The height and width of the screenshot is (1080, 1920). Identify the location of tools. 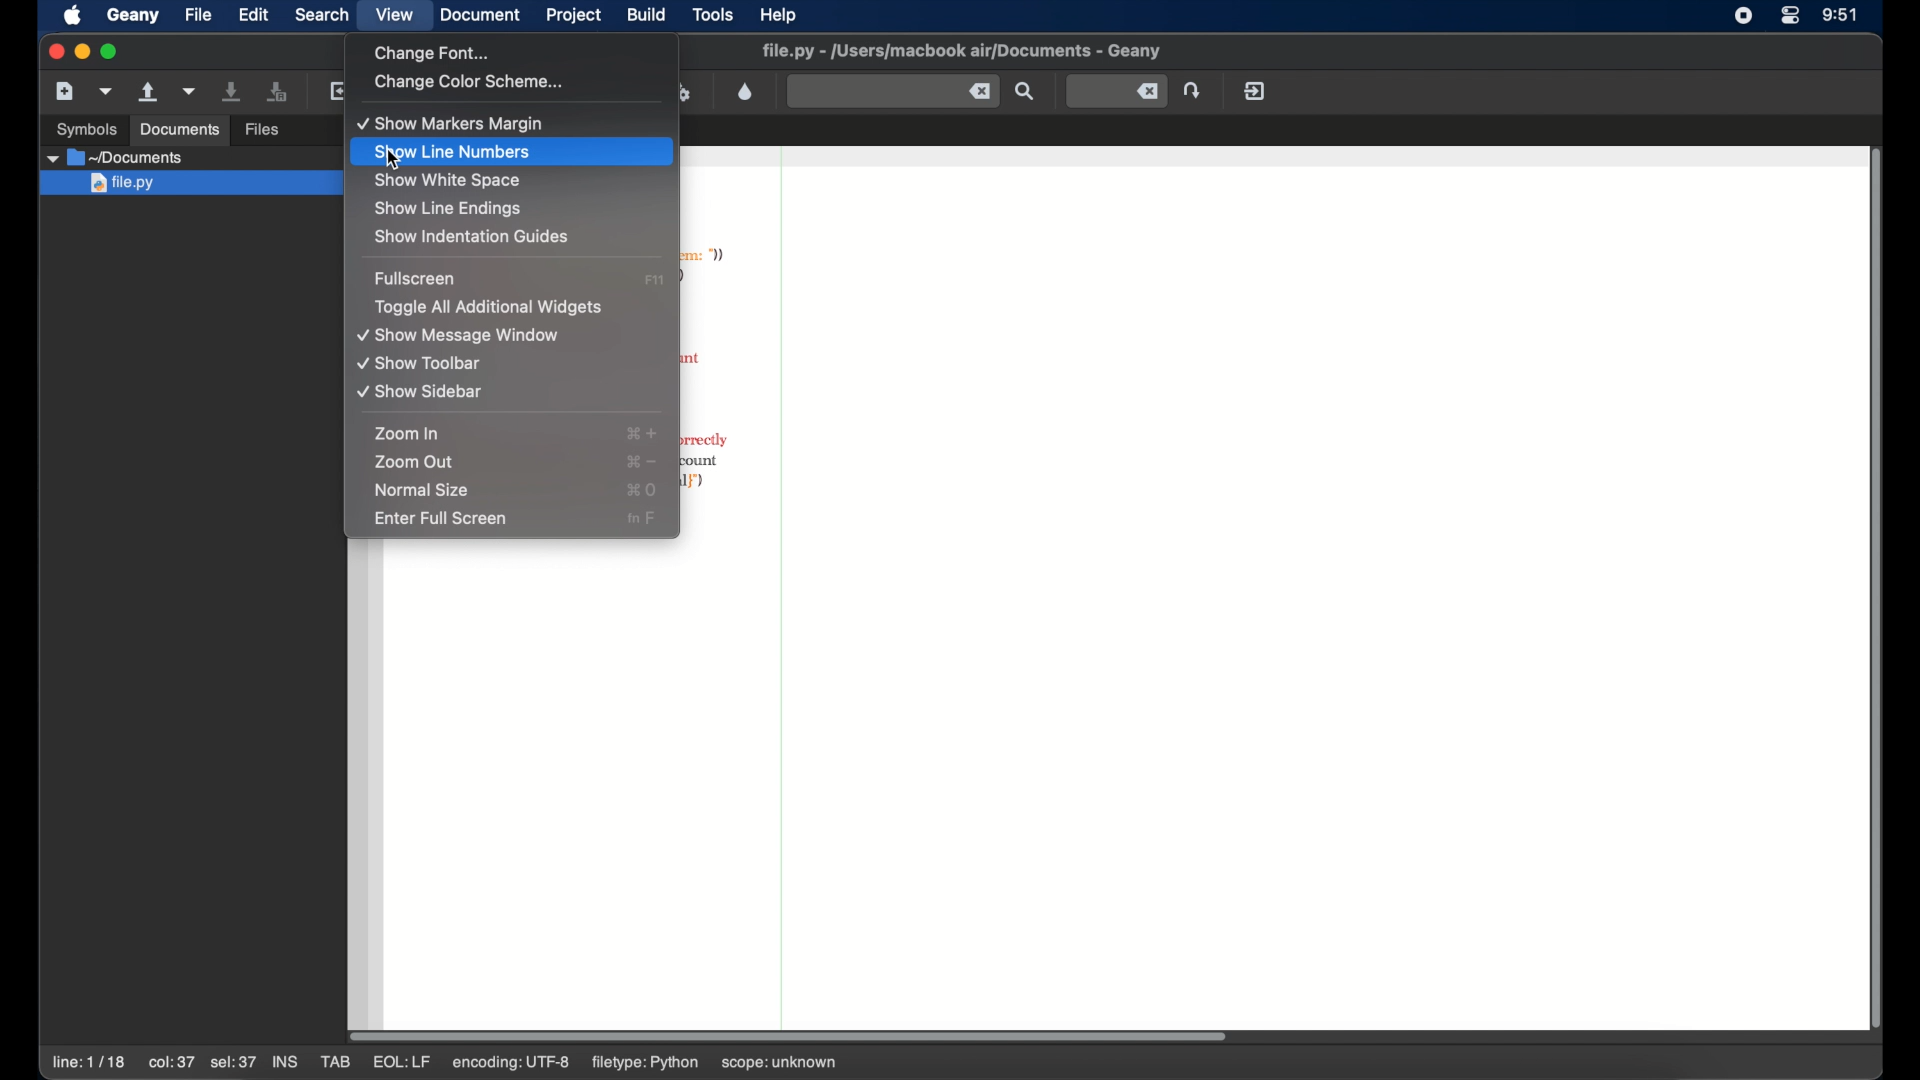
(713, 15).